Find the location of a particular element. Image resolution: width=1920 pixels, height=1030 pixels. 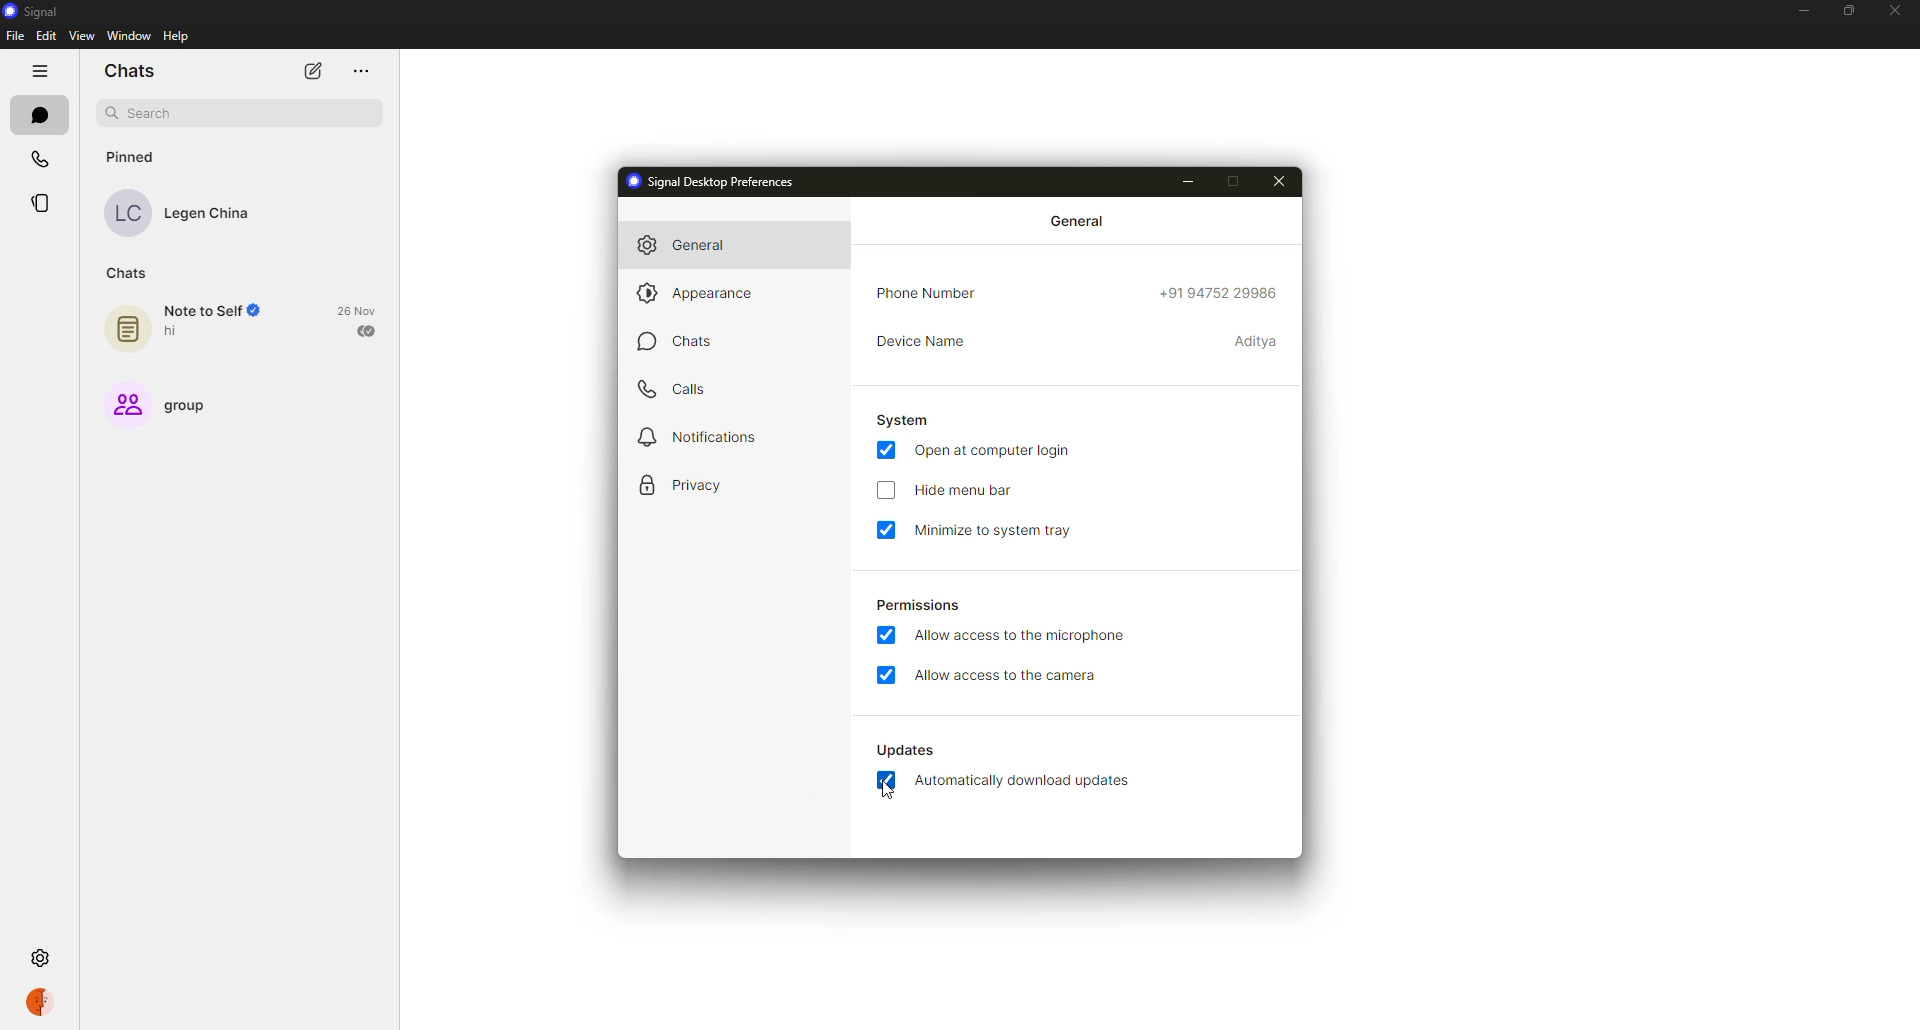

calls is located at coordinates (39, 160).